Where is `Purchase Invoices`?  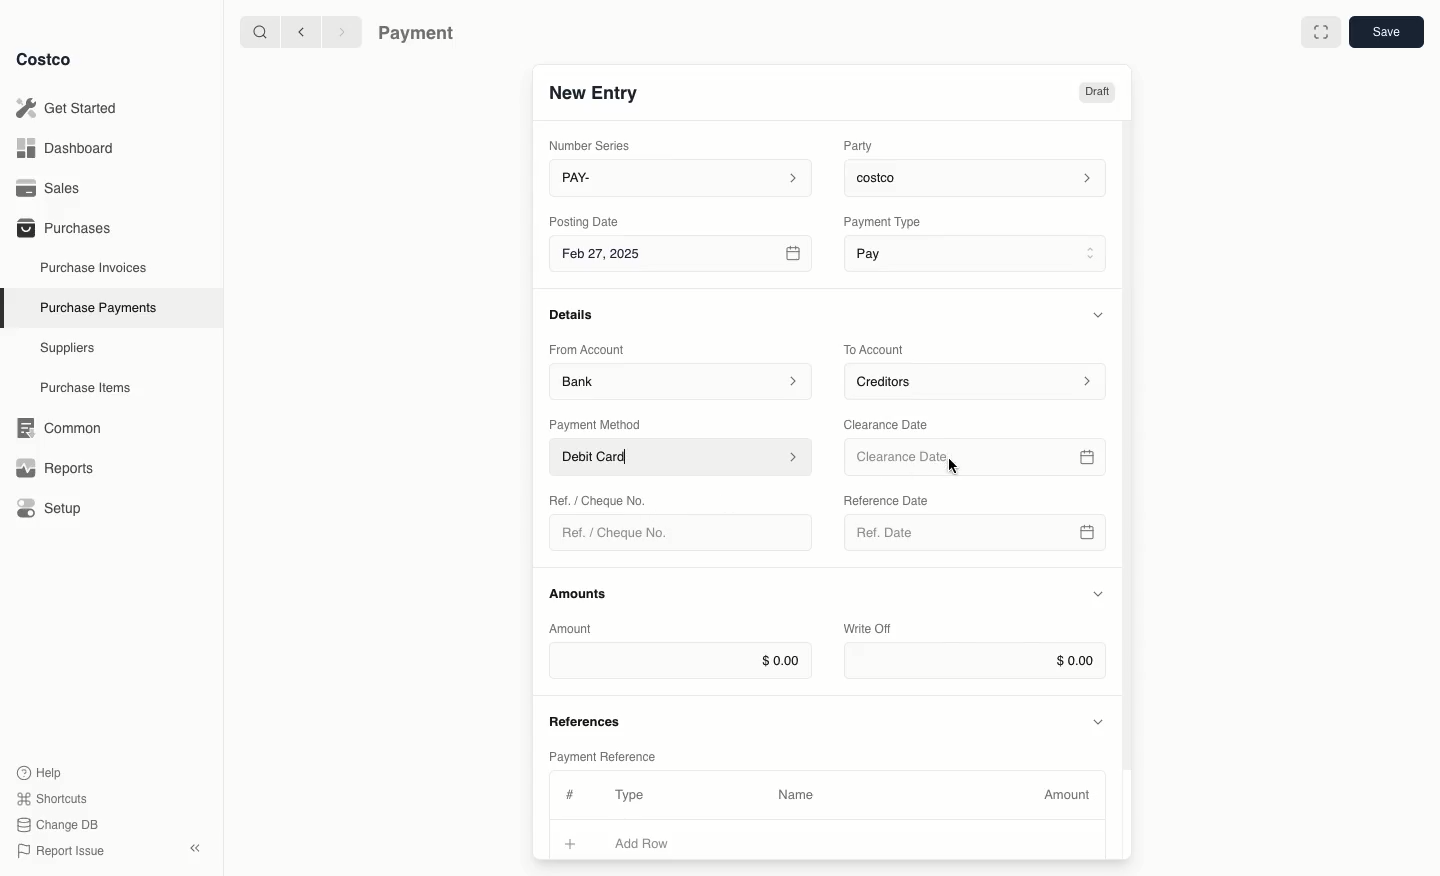 Purchase Invoices is located at coordinates (95, 267).